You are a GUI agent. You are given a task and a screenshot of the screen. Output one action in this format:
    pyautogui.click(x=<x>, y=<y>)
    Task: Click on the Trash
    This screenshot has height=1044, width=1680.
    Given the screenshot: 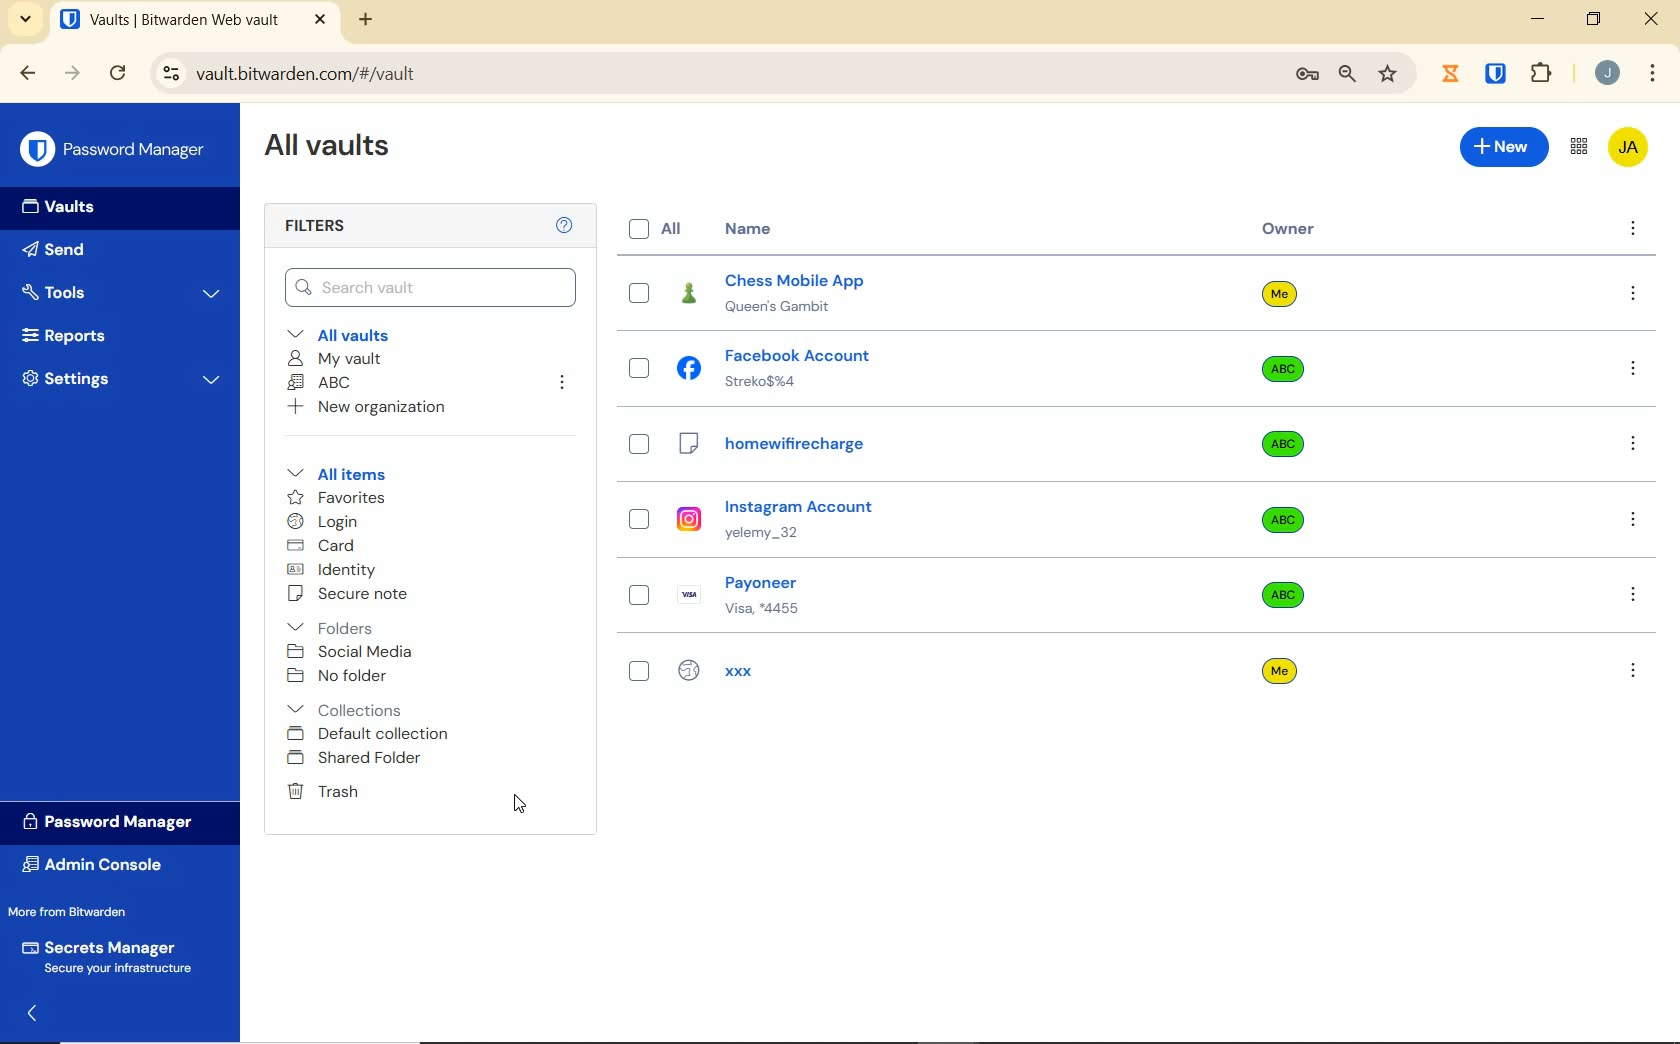 What is the action you would take?
    pyautogui.click(x=324, y=790)
    